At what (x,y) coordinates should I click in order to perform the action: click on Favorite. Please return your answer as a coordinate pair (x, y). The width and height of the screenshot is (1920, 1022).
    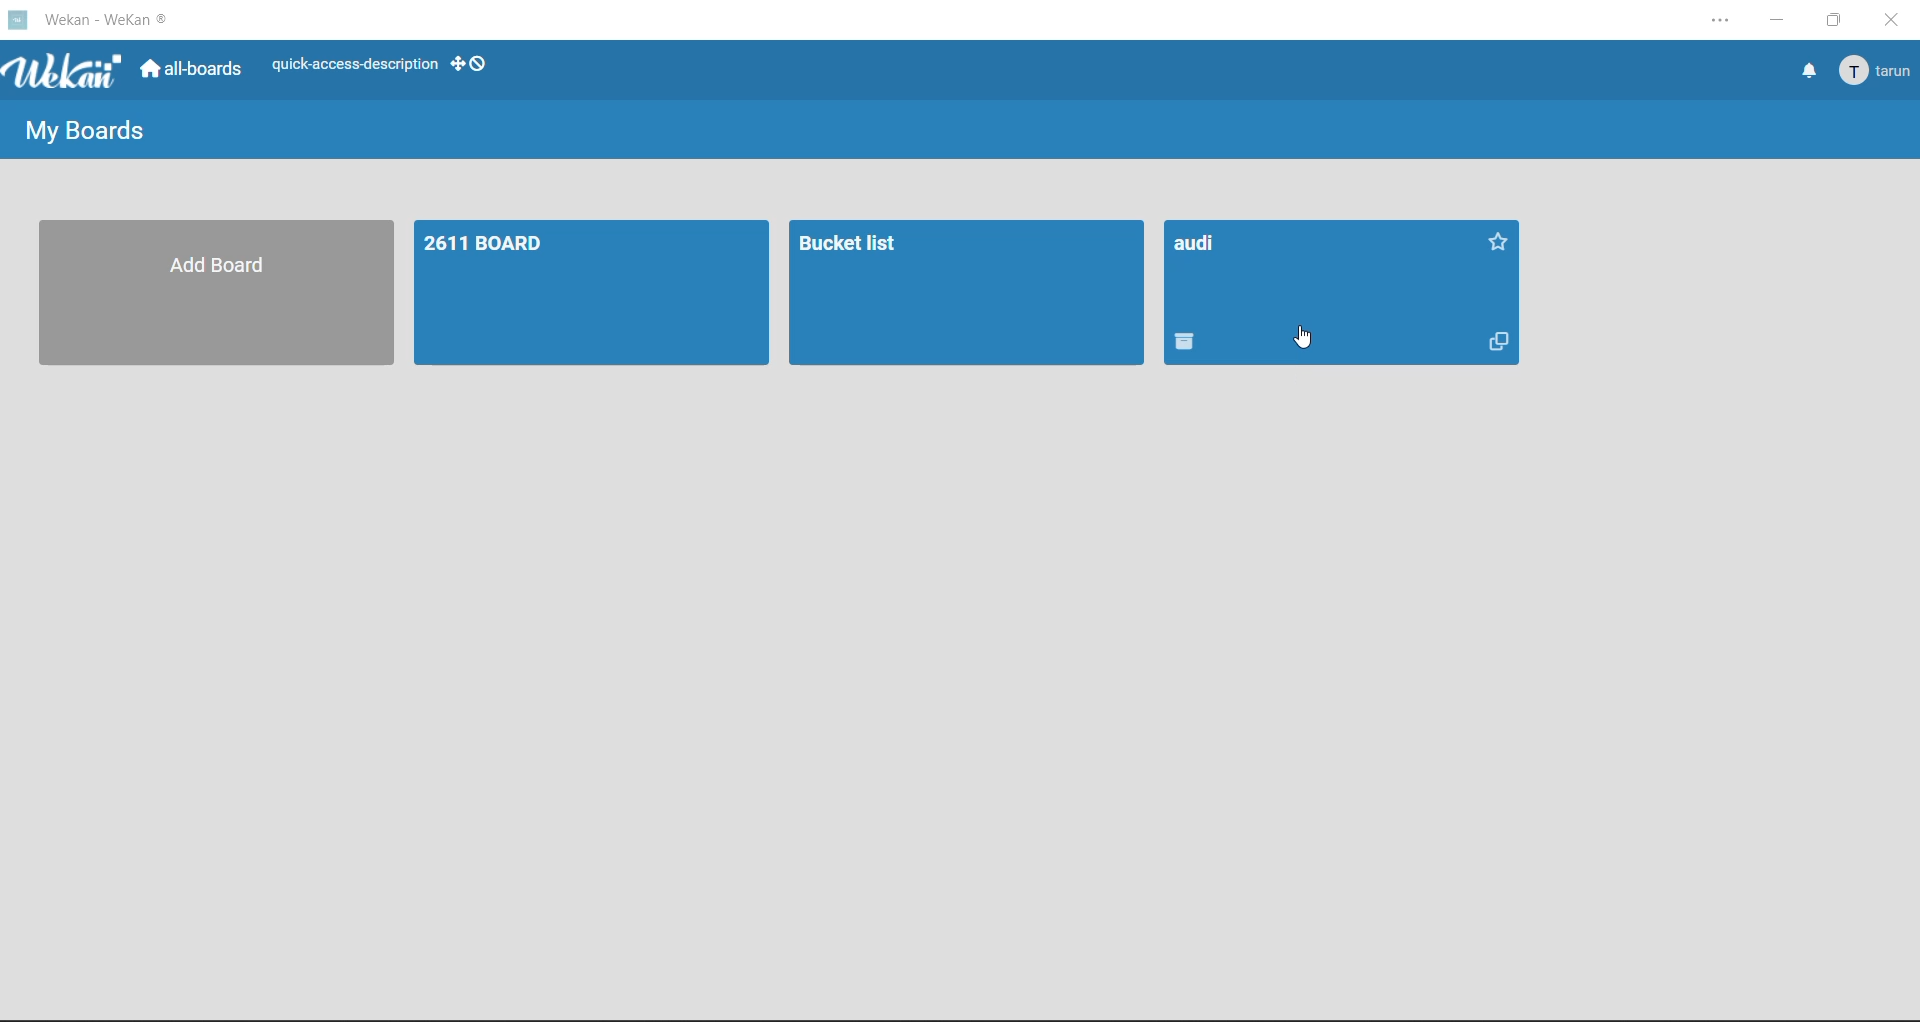
    Looking at the image, I should click on (1499, 237).